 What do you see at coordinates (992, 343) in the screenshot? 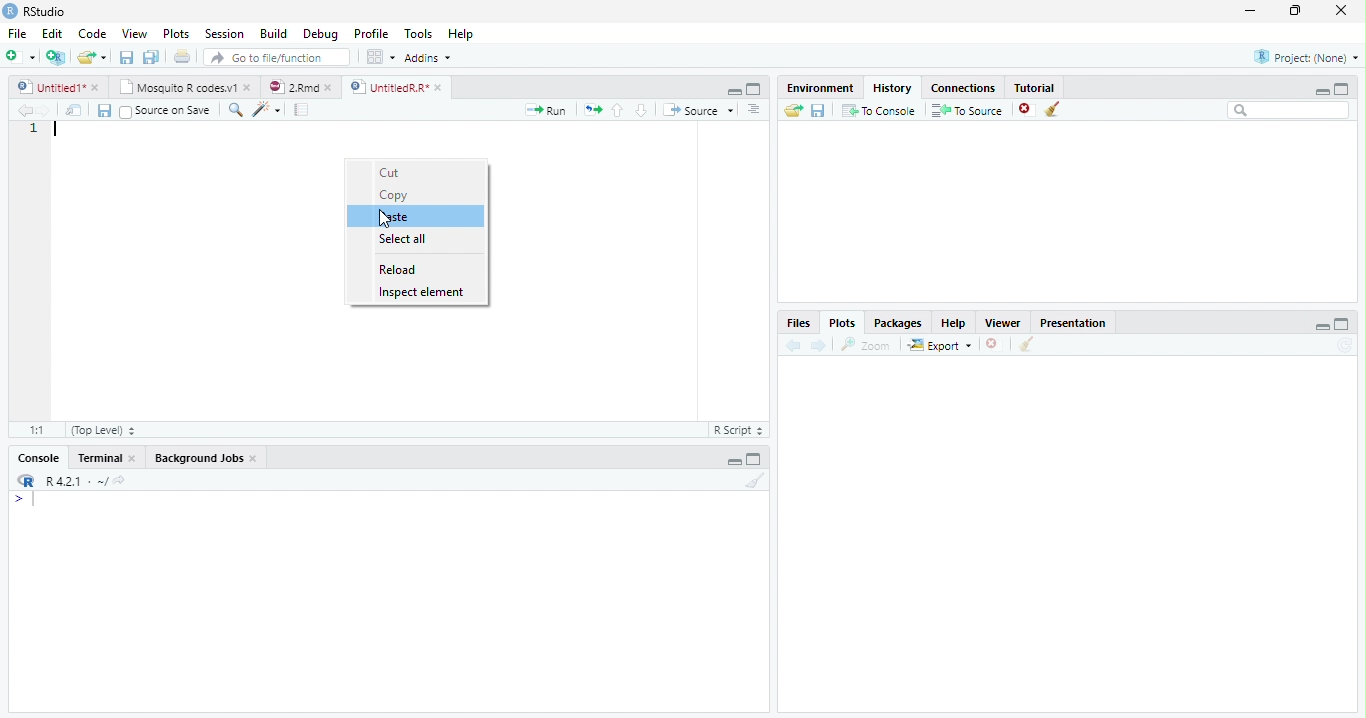
I see `Delete` at bounding box center [992, 343].